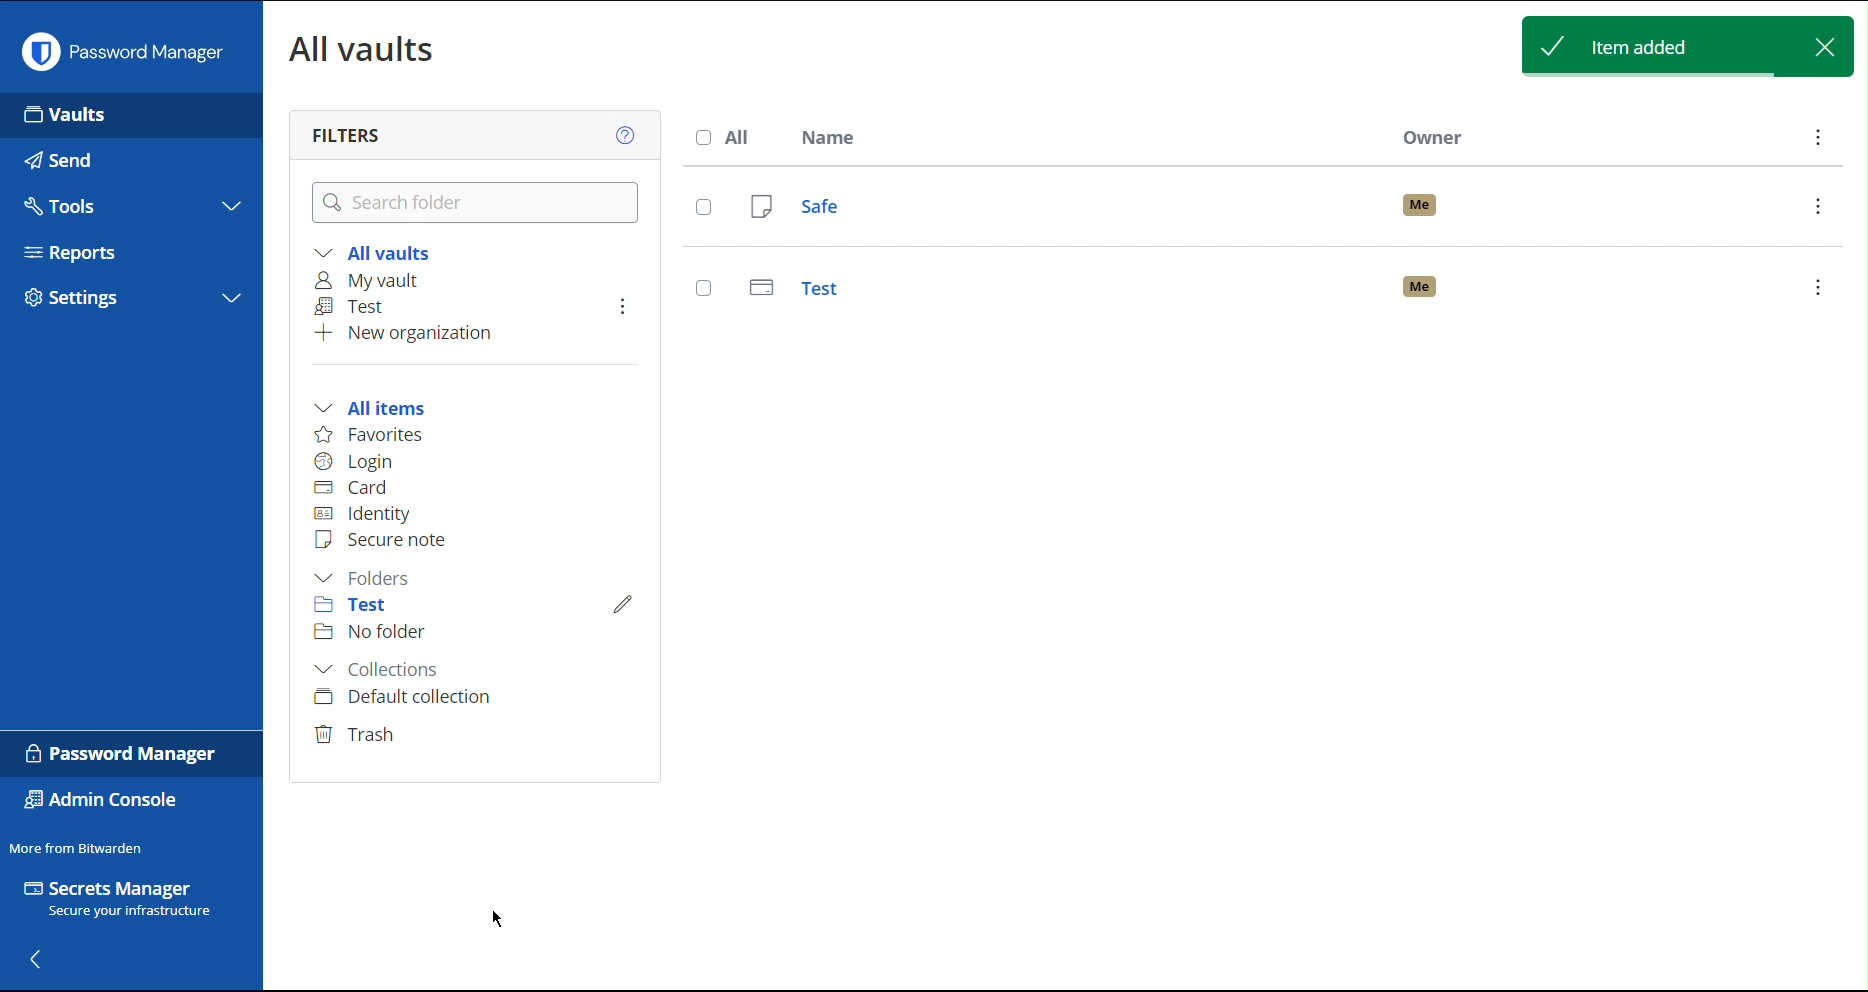 The width and height of the screenshot is (1868, 992). Describe the element at coordinates (38, 957) in the screenshot. I see `Back` at that location.